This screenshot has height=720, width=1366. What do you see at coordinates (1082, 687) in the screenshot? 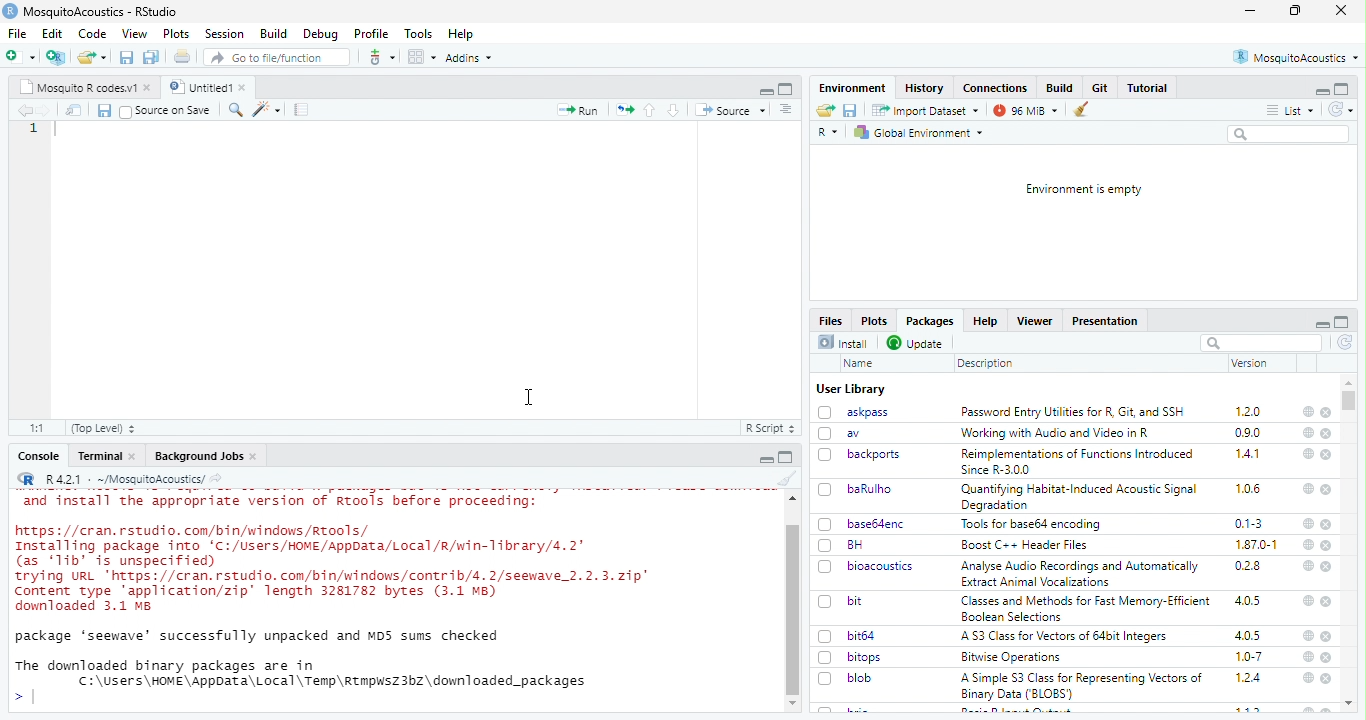
I see `A Simple S3 Class for Representing Vectors of
Binary Data (BLOBS)` at bounding box center [1082, 687].